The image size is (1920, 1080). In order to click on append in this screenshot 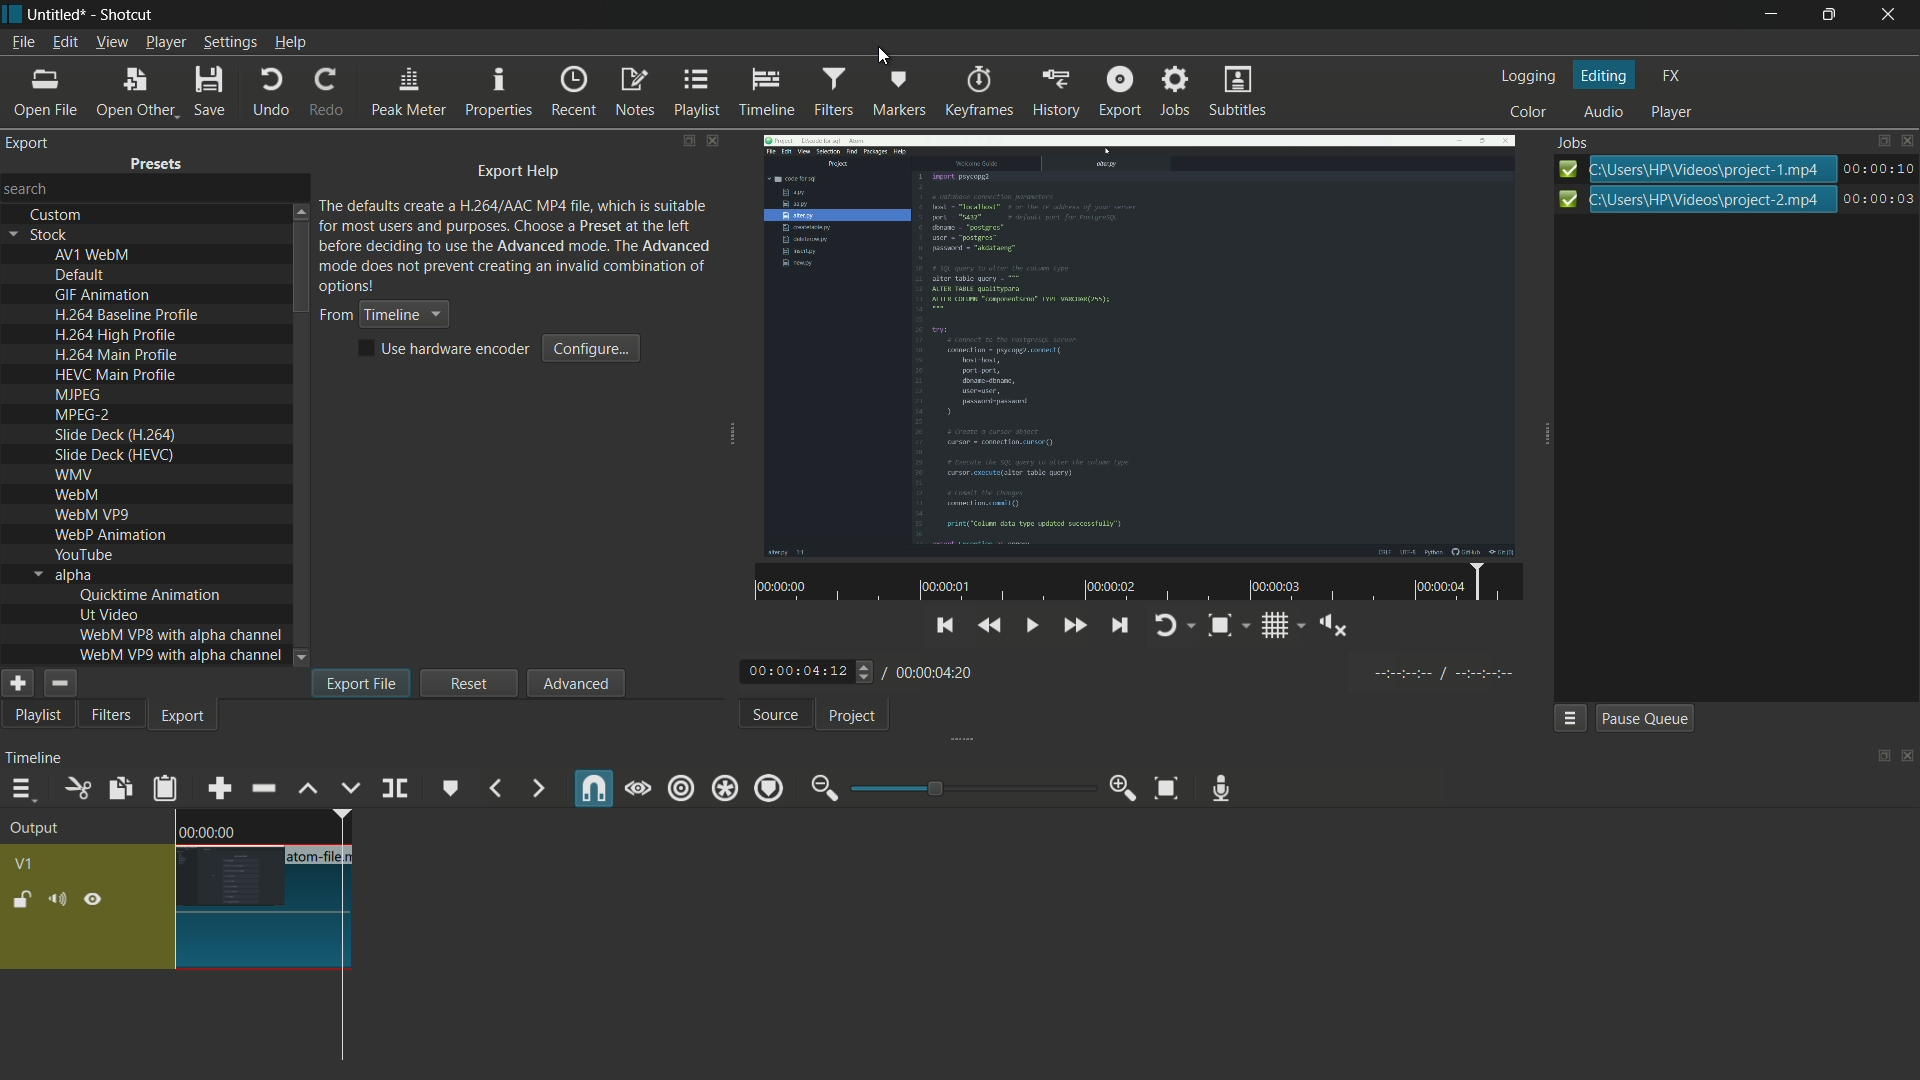, I will do `click(219, 790)`.